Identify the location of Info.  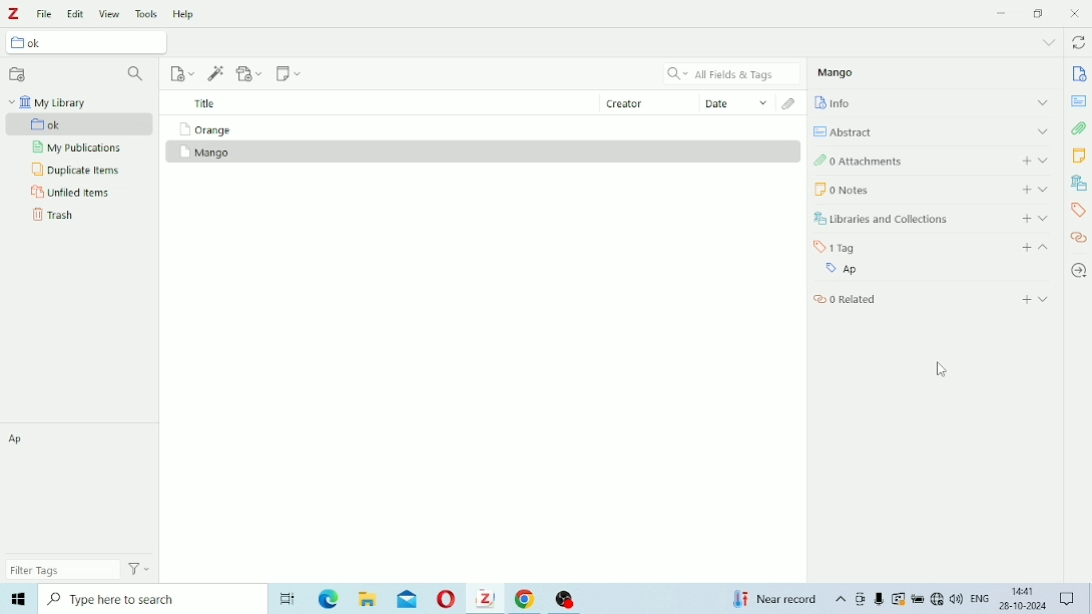
(933, 101).